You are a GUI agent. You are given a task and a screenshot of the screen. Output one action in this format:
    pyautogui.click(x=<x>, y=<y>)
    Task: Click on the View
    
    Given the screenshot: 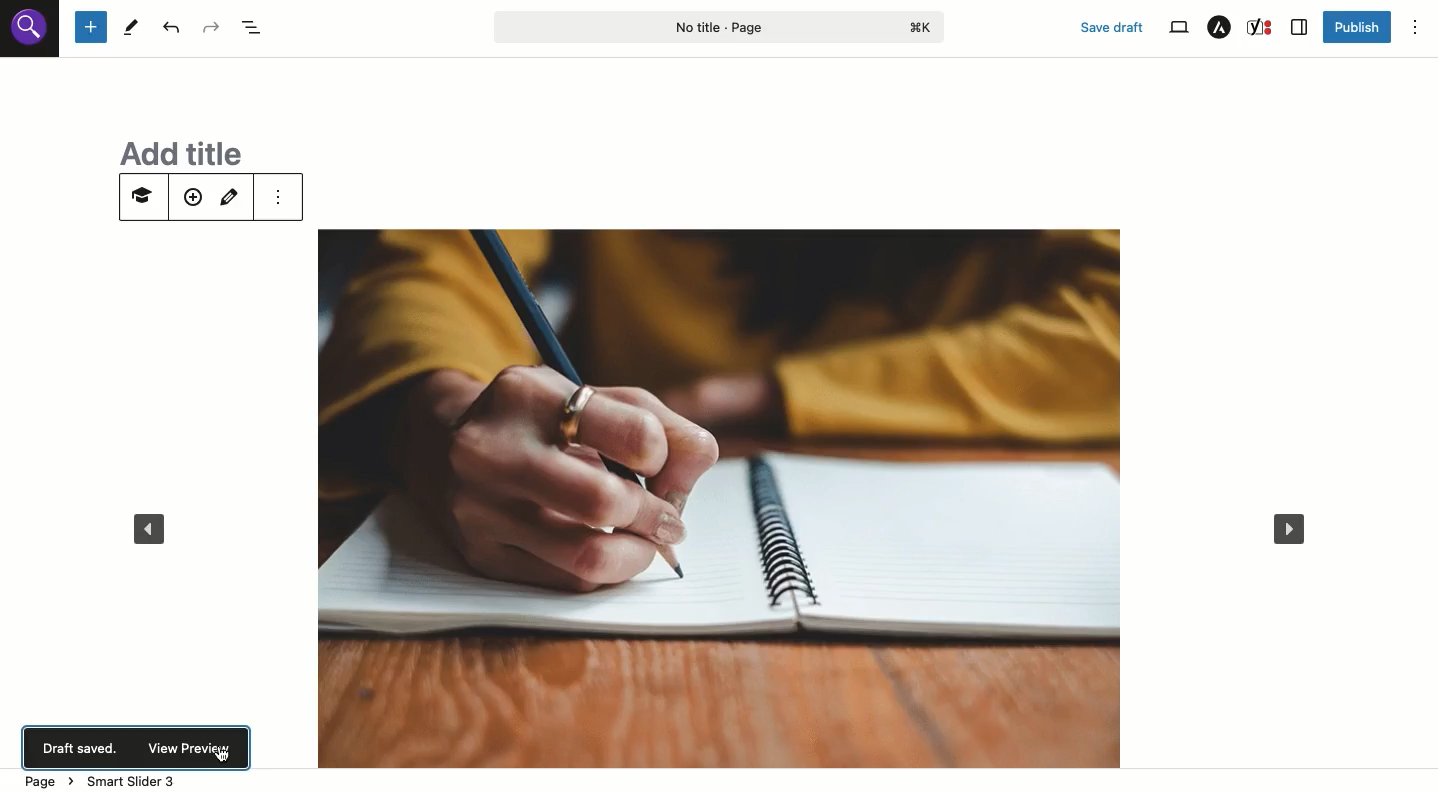 What is the action you would take?
    pyautogui.click(x=1178, y=28)
    